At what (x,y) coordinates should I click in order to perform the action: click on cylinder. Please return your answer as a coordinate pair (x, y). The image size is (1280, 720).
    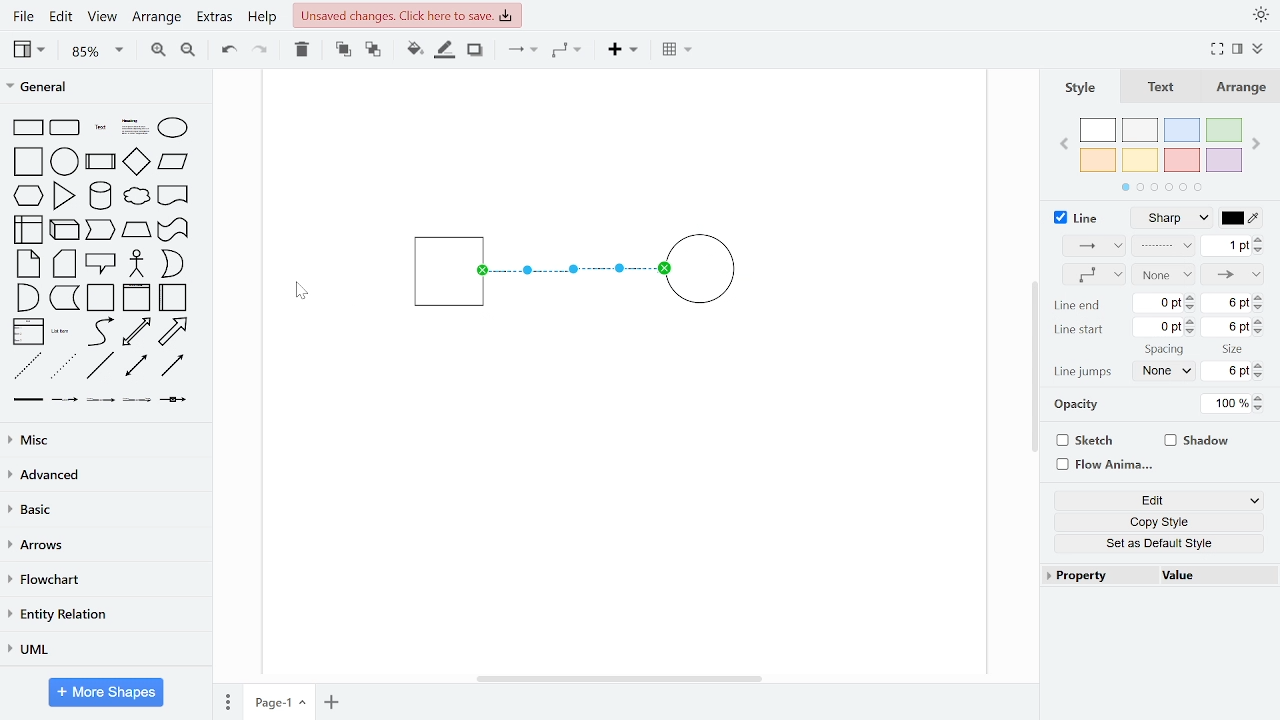
    Looking at the image, I should click on (102, 197).